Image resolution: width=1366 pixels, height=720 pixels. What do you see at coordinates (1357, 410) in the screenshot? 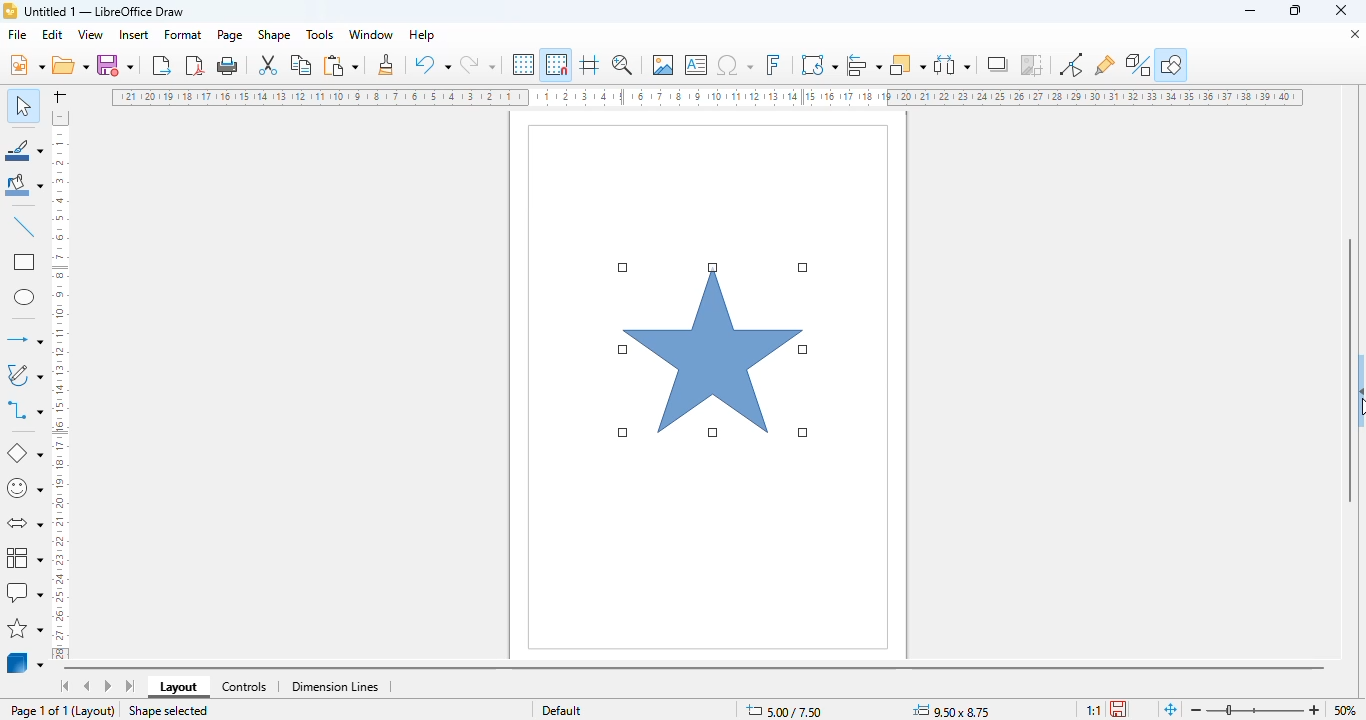
I see `cursor` at bounding box center [1357, 410].